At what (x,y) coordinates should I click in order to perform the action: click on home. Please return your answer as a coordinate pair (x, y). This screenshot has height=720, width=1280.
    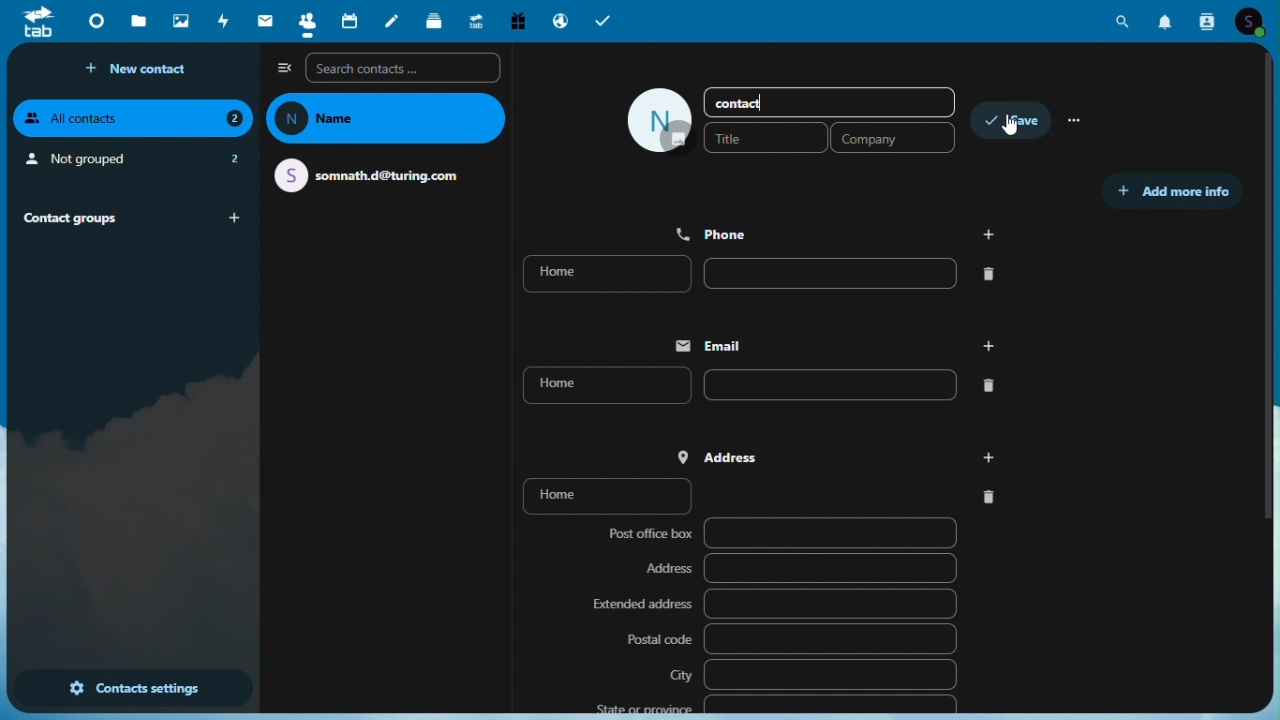
    Looking at the image, I should click on (755, 384).